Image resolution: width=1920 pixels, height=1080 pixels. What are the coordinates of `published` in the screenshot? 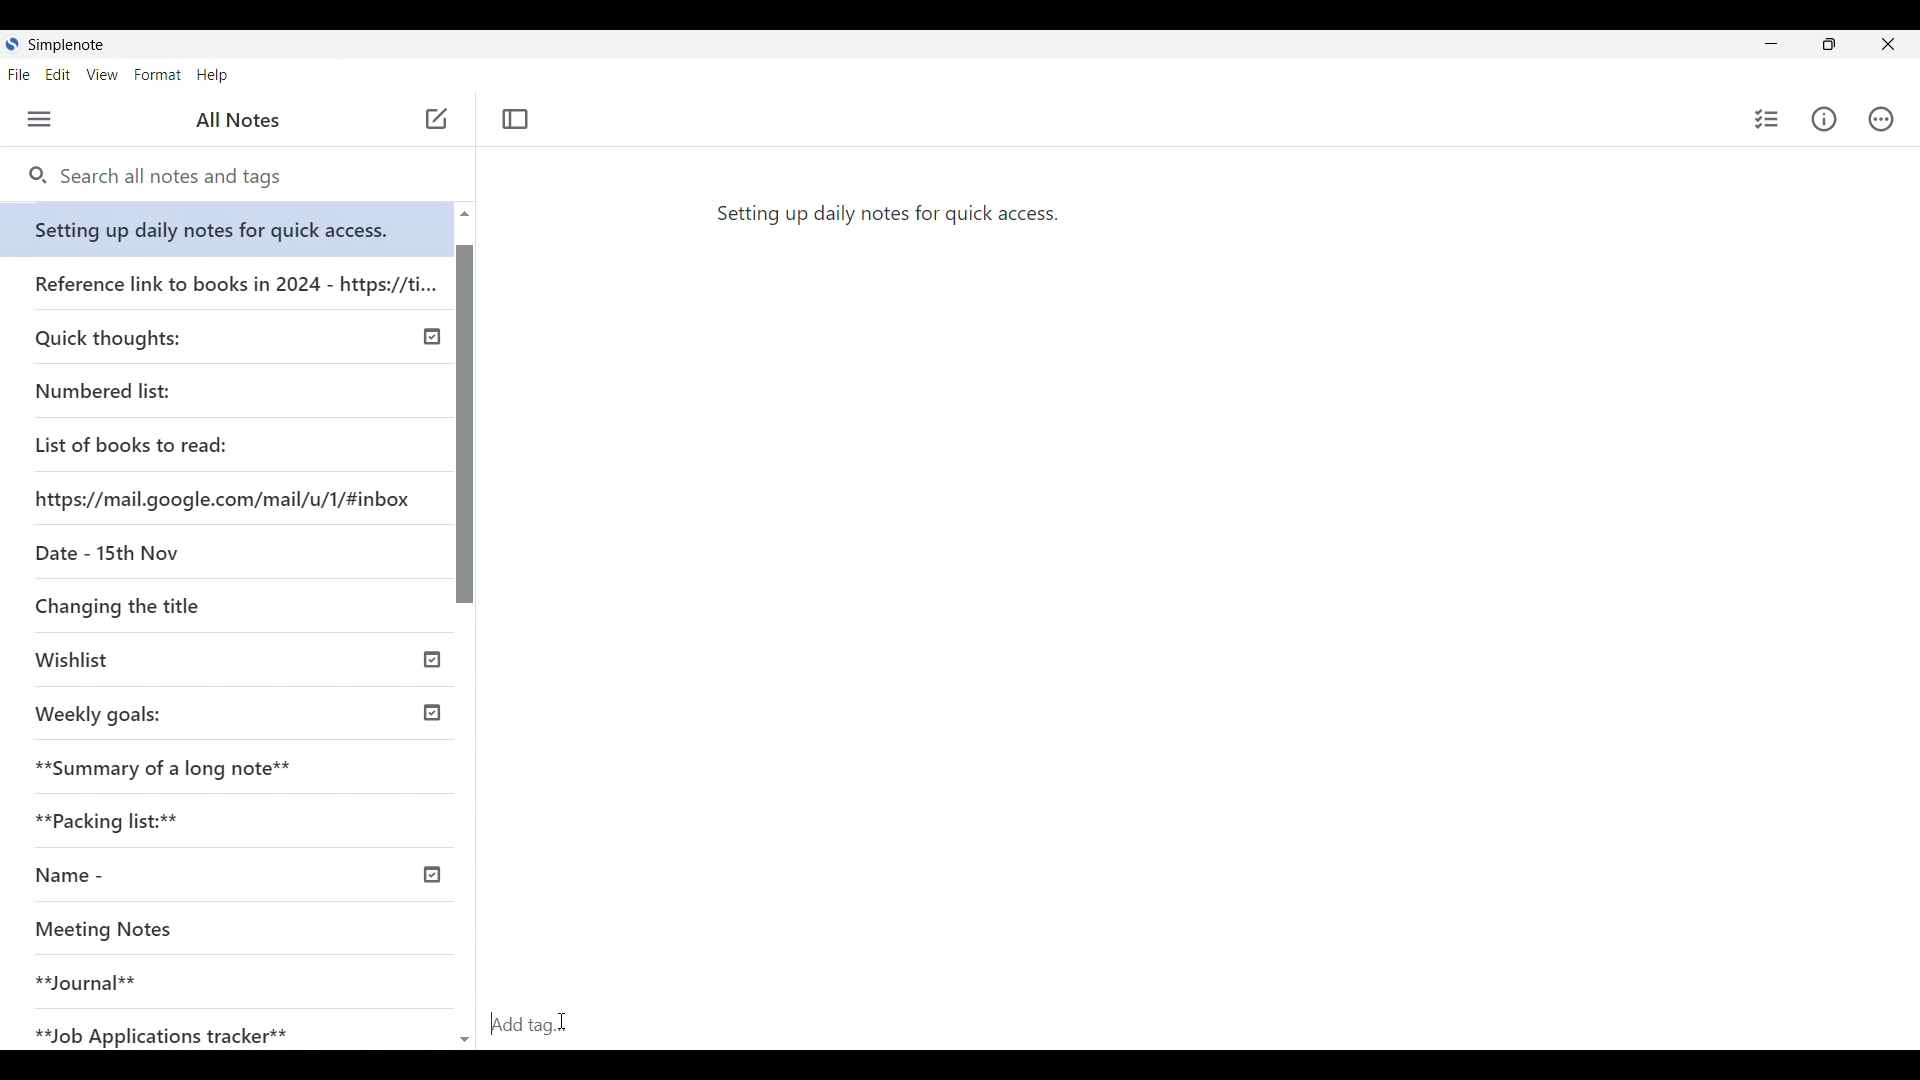 It's located at (432, 714).